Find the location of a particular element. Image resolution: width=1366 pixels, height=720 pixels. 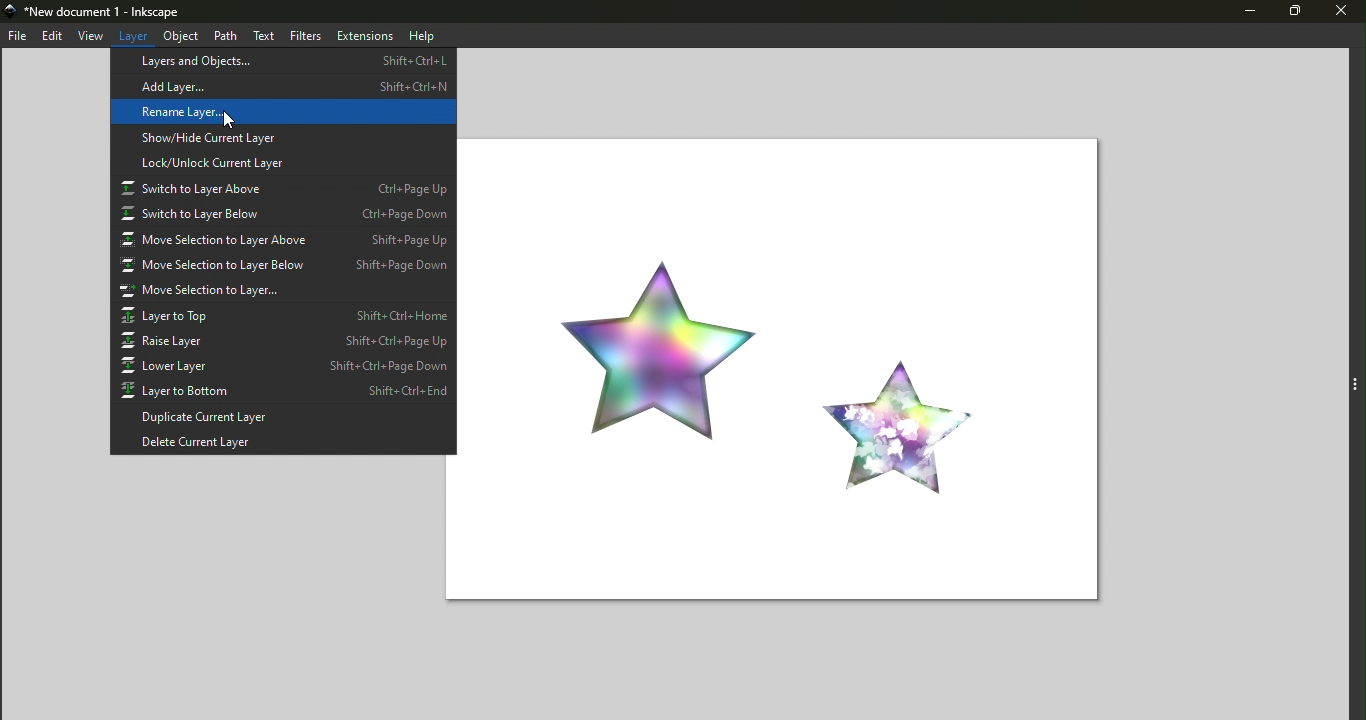

cursor is located at coordinates (230, 124).